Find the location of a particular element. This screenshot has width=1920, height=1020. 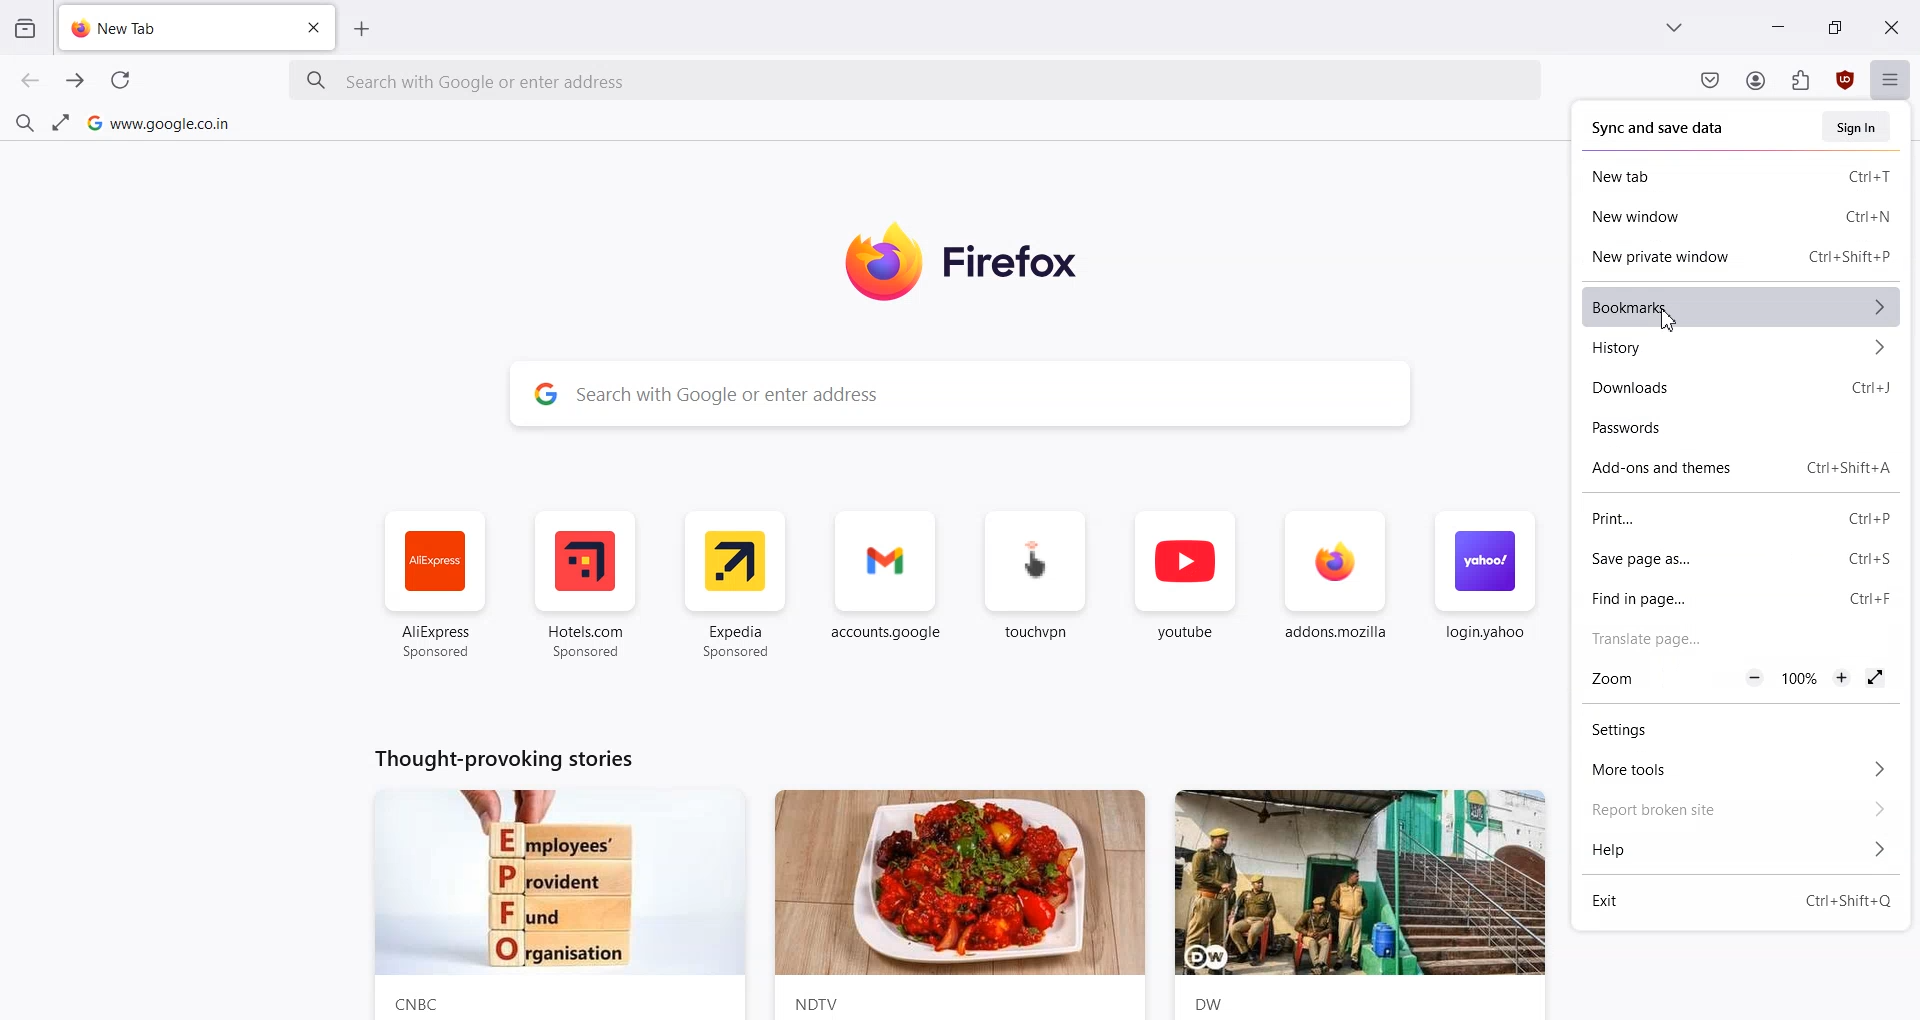

Save page as is located at coordinates (1699, 560).